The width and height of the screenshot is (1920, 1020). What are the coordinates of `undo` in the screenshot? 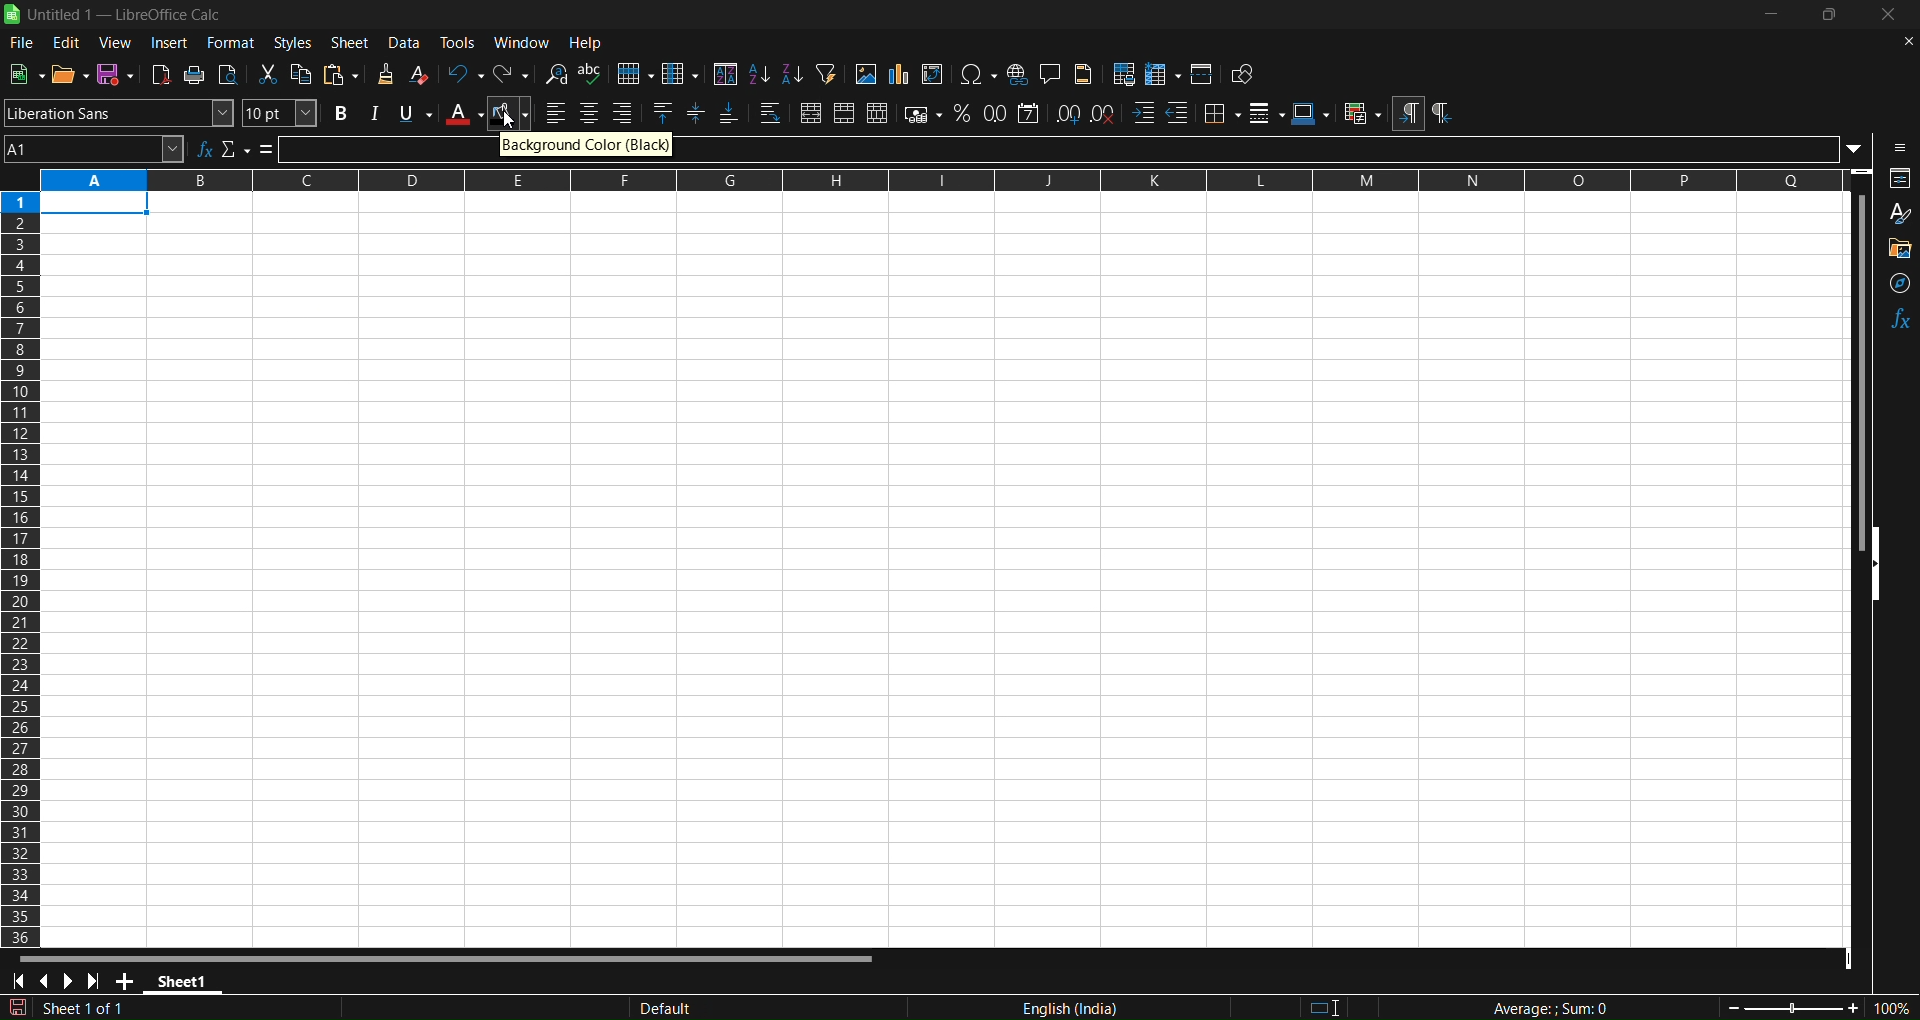 It's located at (464, 73).